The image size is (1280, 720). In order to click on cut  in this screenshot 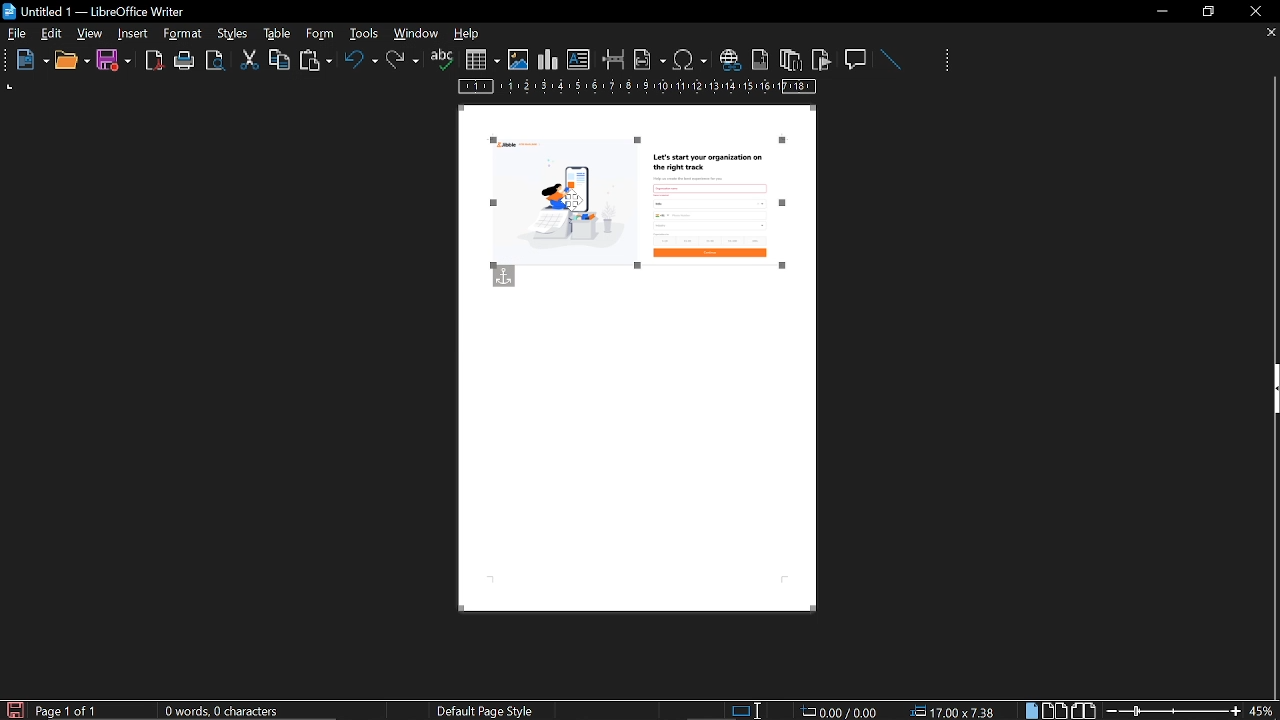, I will do `click(250, 60)`.